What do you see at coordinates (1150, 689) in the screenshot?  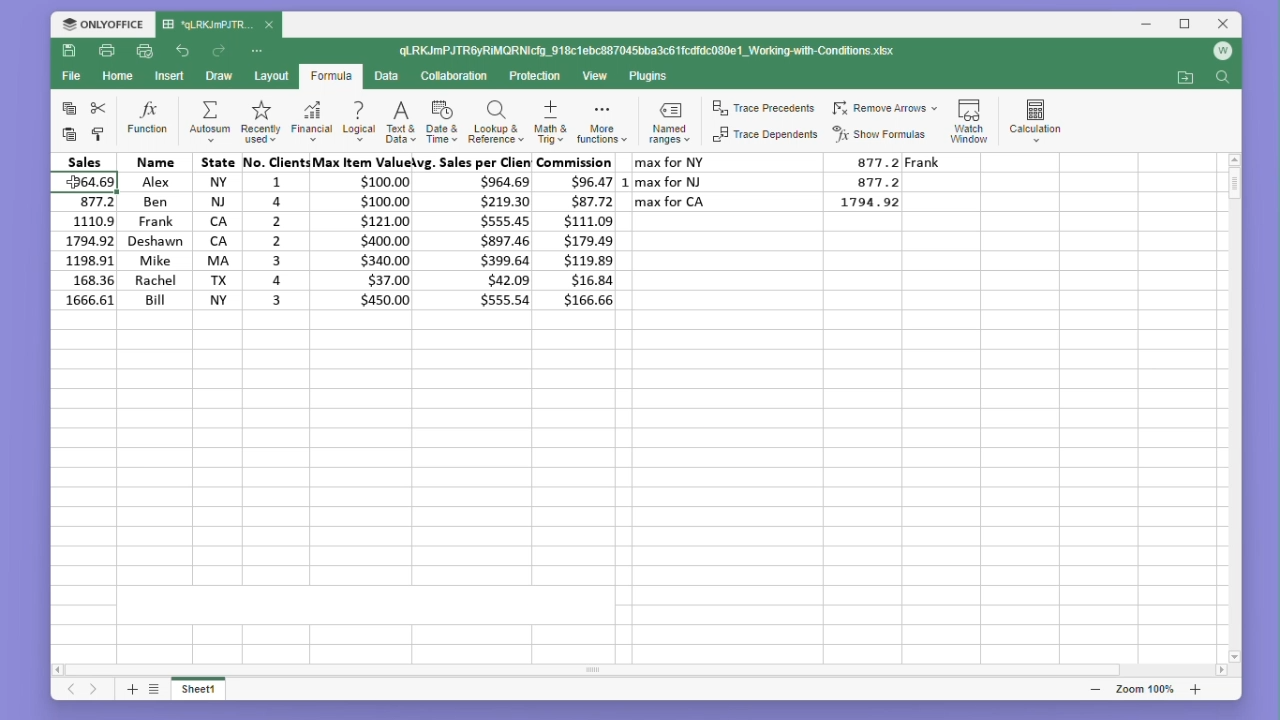 I see `Zoom 100%` at bounding box center [1150, 689].